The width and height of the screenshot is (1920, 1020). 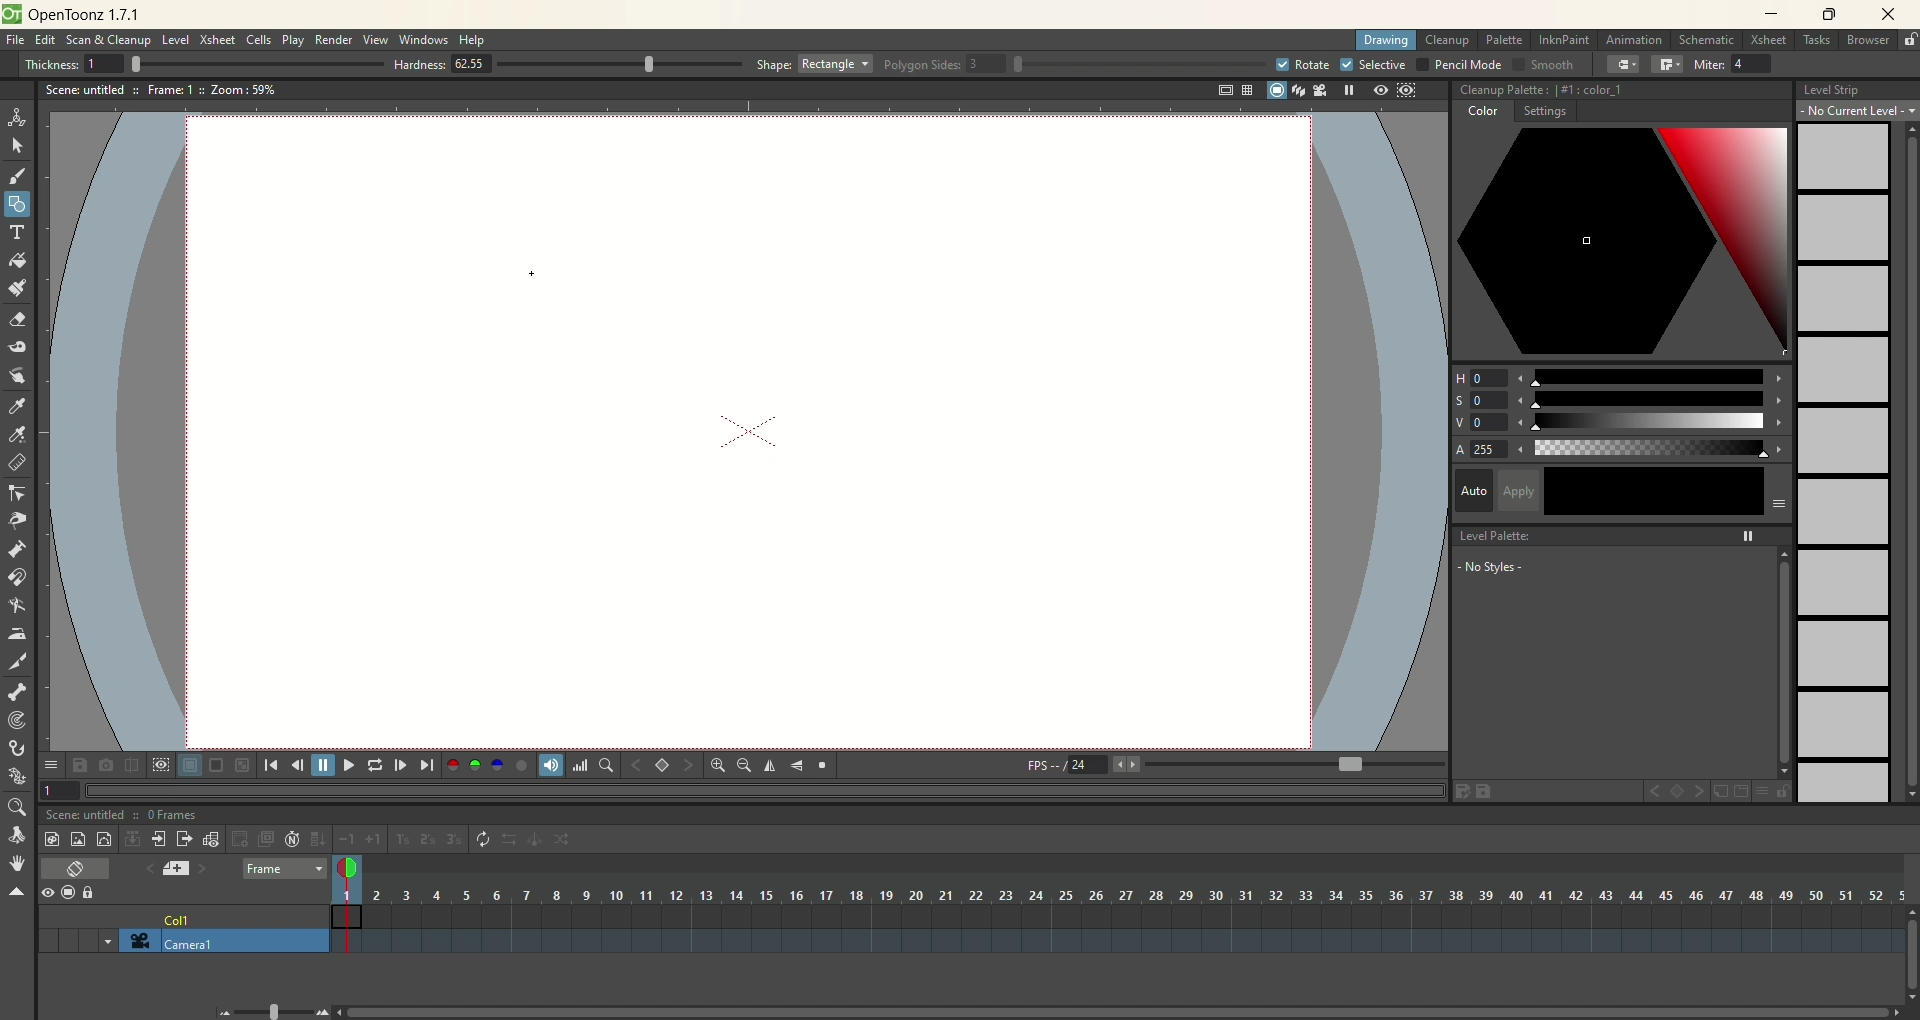 I want to click on zoom , so click(x=15, y=808).